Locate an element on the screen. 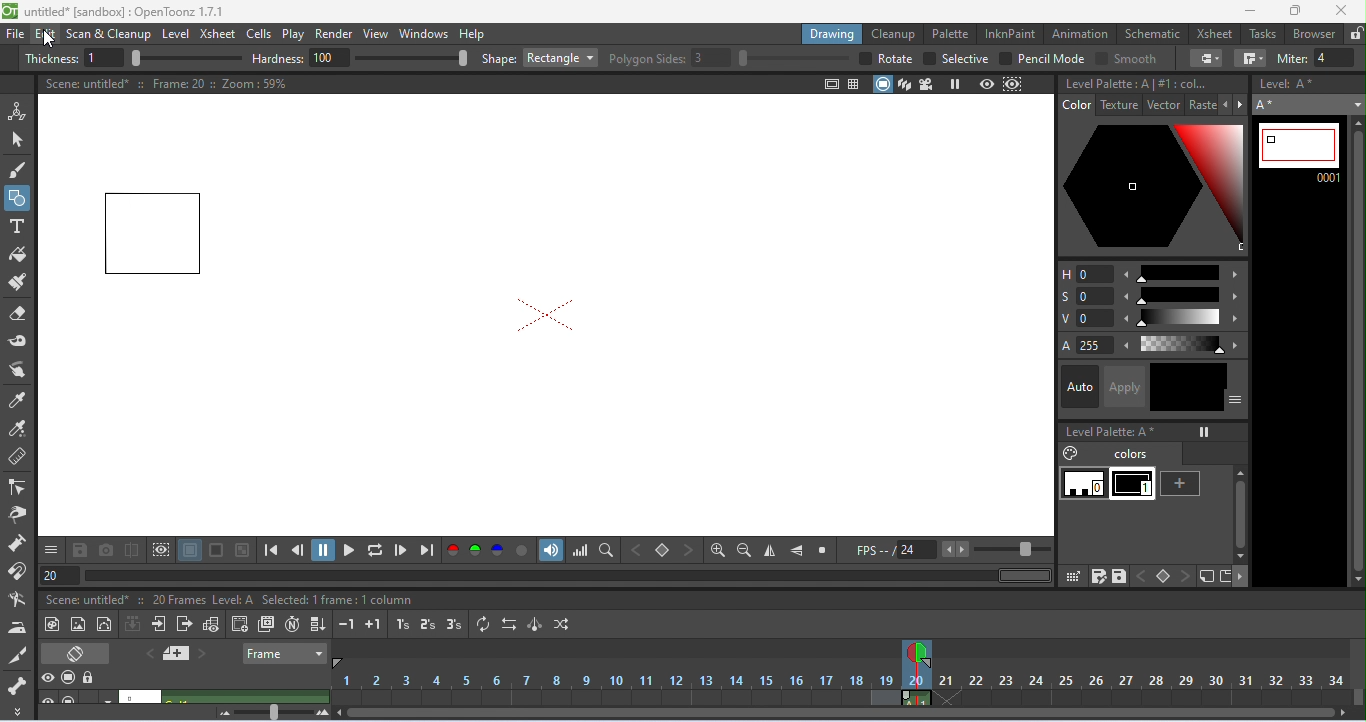 The height and width of the screenshot is (722, 1366). level is located at coordinates (174, 34).